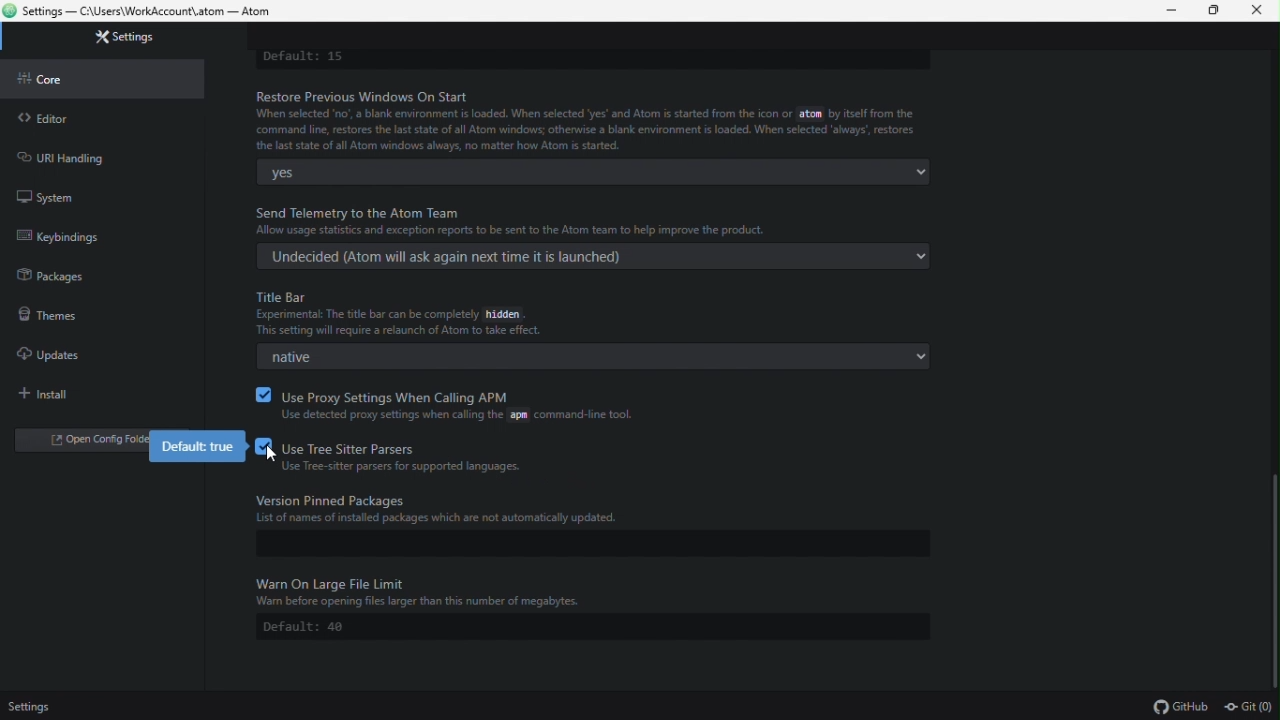 The width and height of the screenshot is (1280, 720). I want to click on checkbox, so click(261, 394).